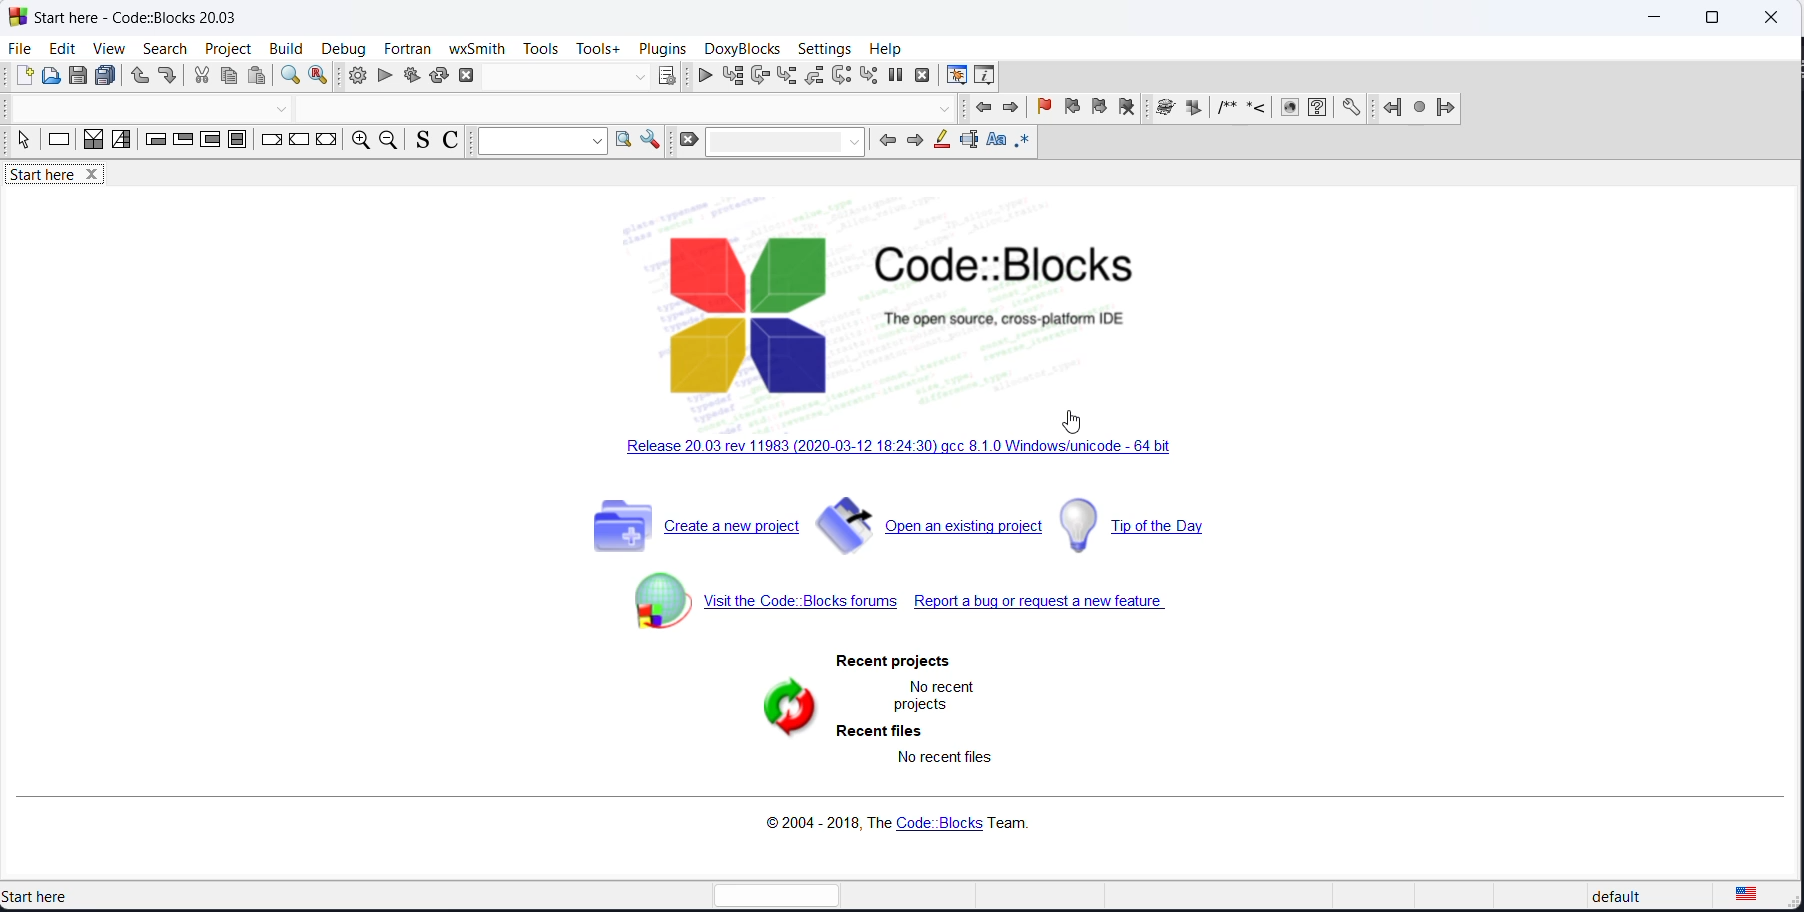 The height and width of the screenshot is (912, 1804). Describe the element at coordinates (258, 77) in the screenshot. I see `paste` at that location.